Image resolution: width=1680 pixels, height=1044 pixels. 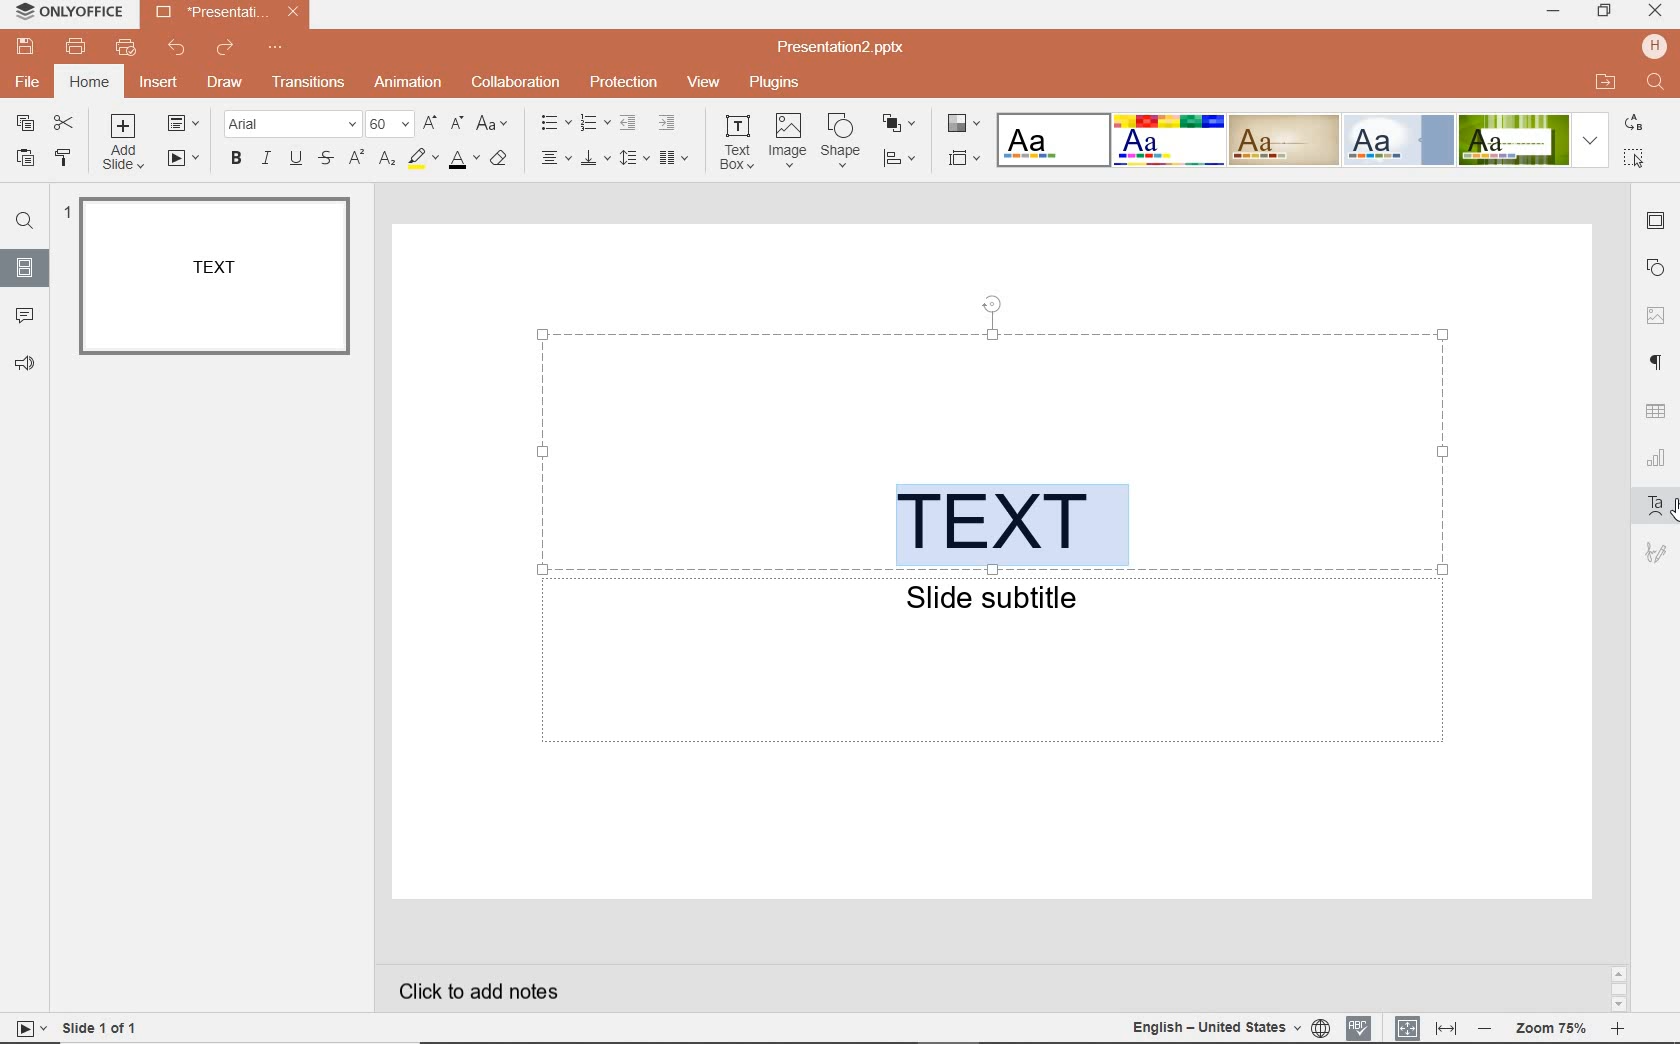 I want to click on DECREASE INDENT, so click(x=628, y=125).